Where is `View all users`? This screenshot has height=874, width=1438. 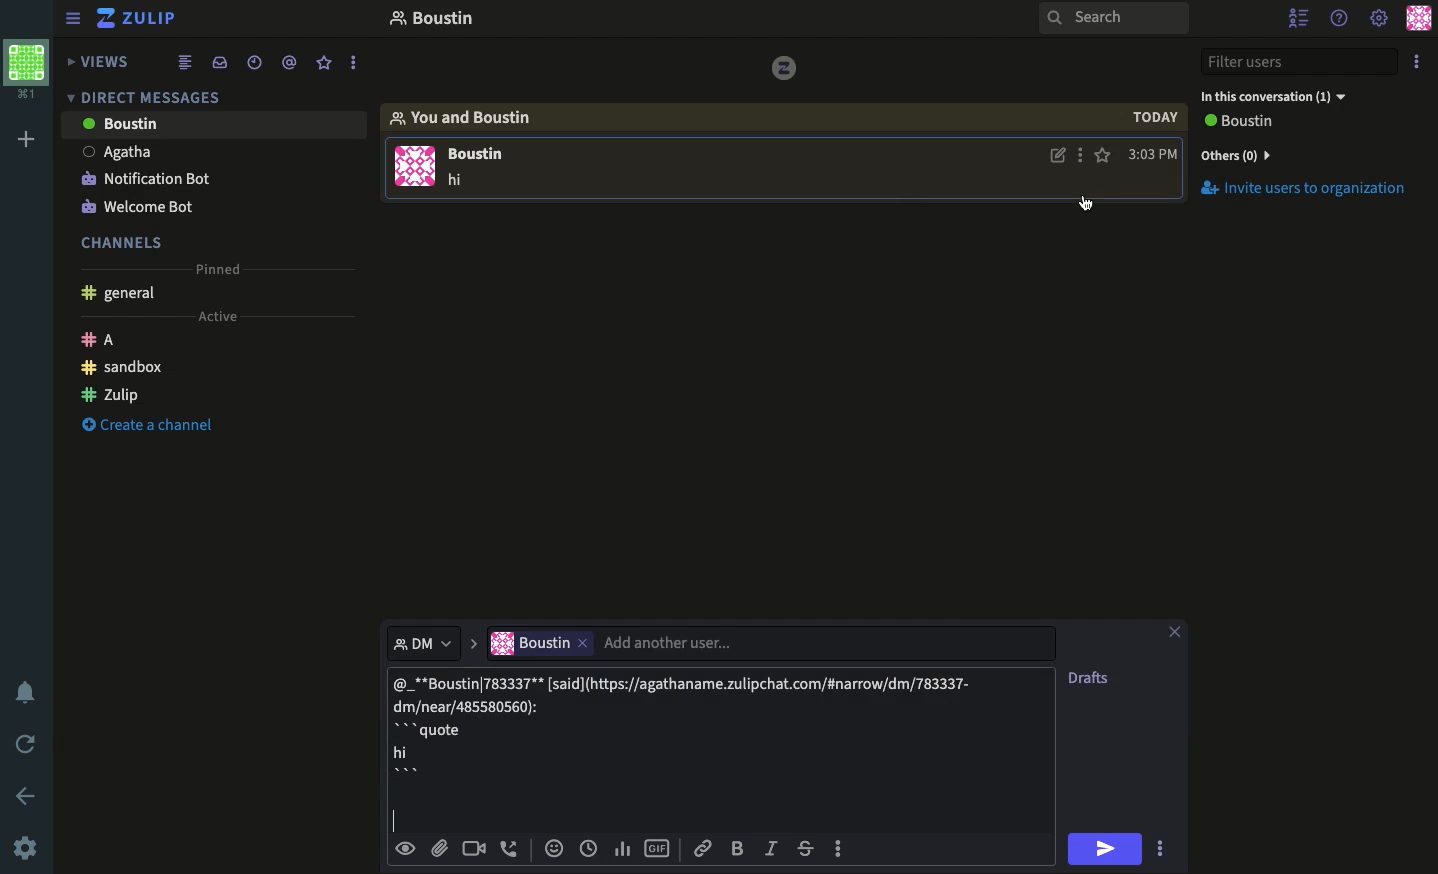 View all users is located at coordinates (1250, 123).